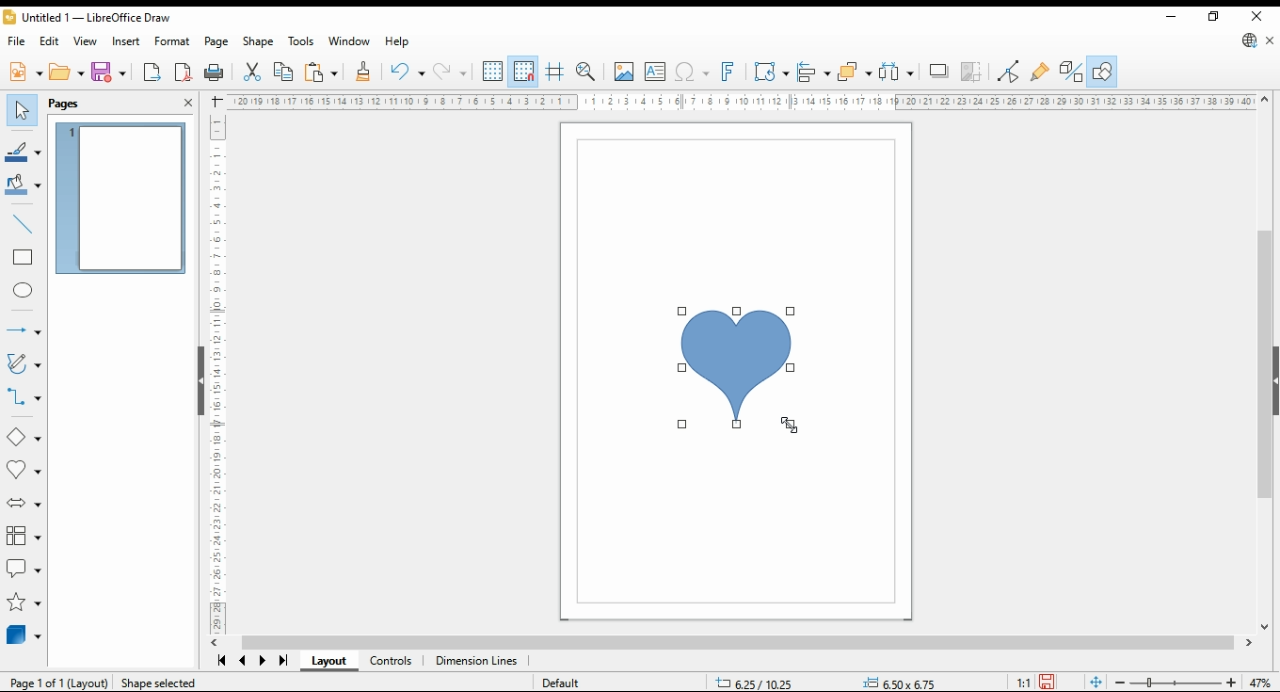 This screenshot has height=692, width=1280. Describe the element at coordinates (524, 70) in the screenshot. I see `snap to grid` at that location.